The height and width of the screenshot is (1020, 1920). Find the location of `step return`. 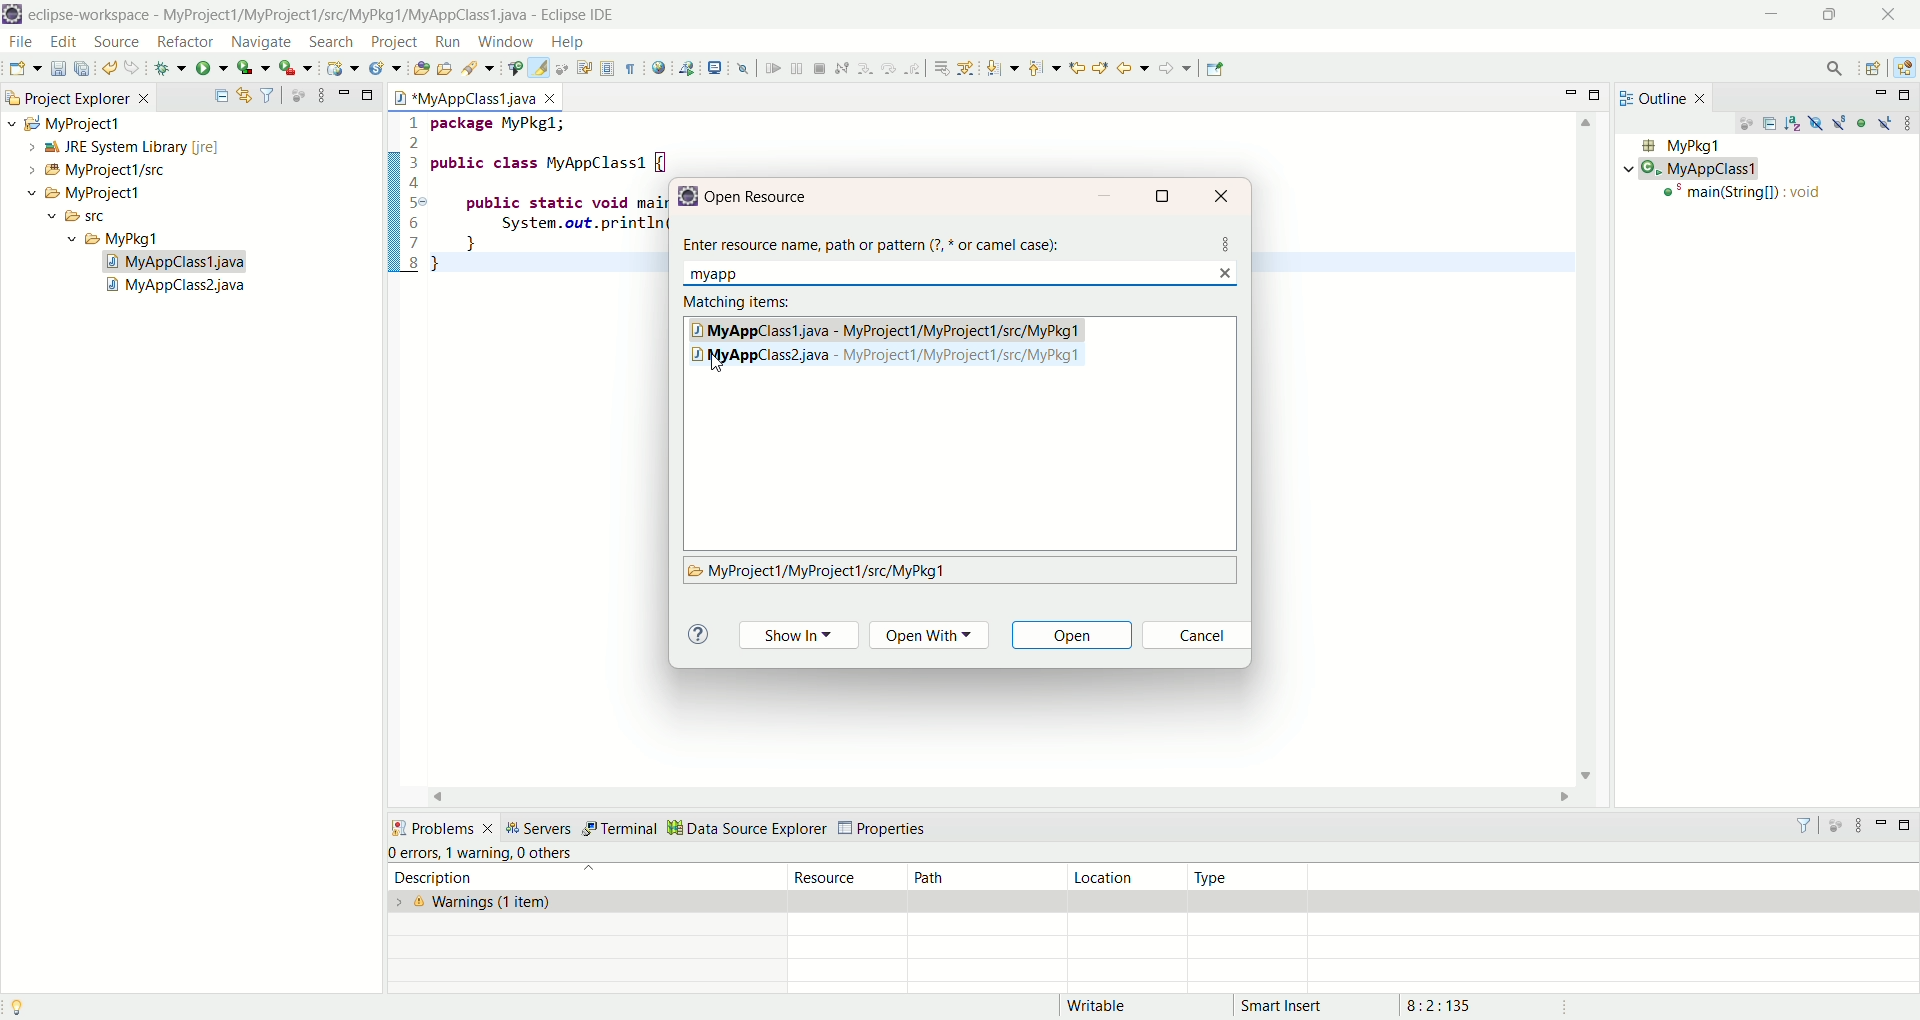

step return is located at coordinates (914, 71).